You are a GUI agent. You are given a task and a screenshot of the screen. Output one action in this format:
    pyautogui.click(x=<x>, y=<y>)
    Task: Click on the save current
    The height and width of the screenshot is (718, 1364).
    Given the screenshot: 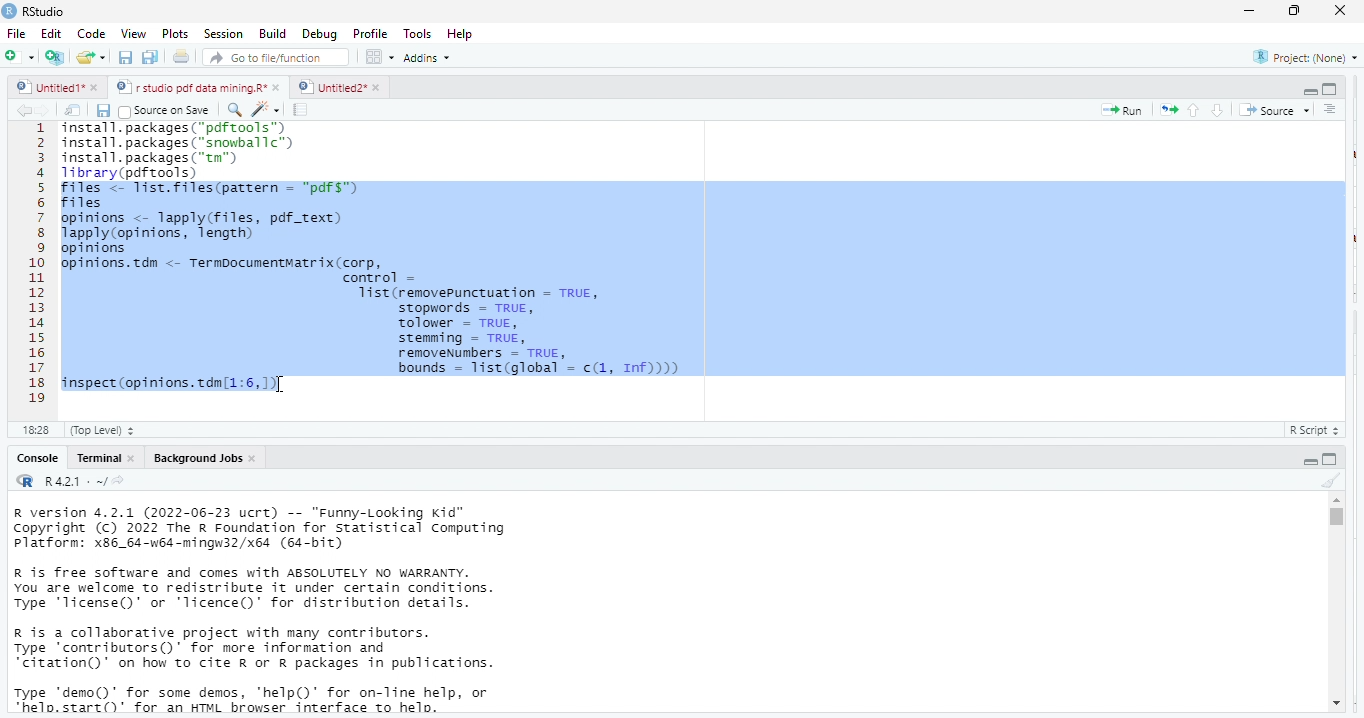 What is the action you would take?
    pyautogui.click(x=104, y=109)
    